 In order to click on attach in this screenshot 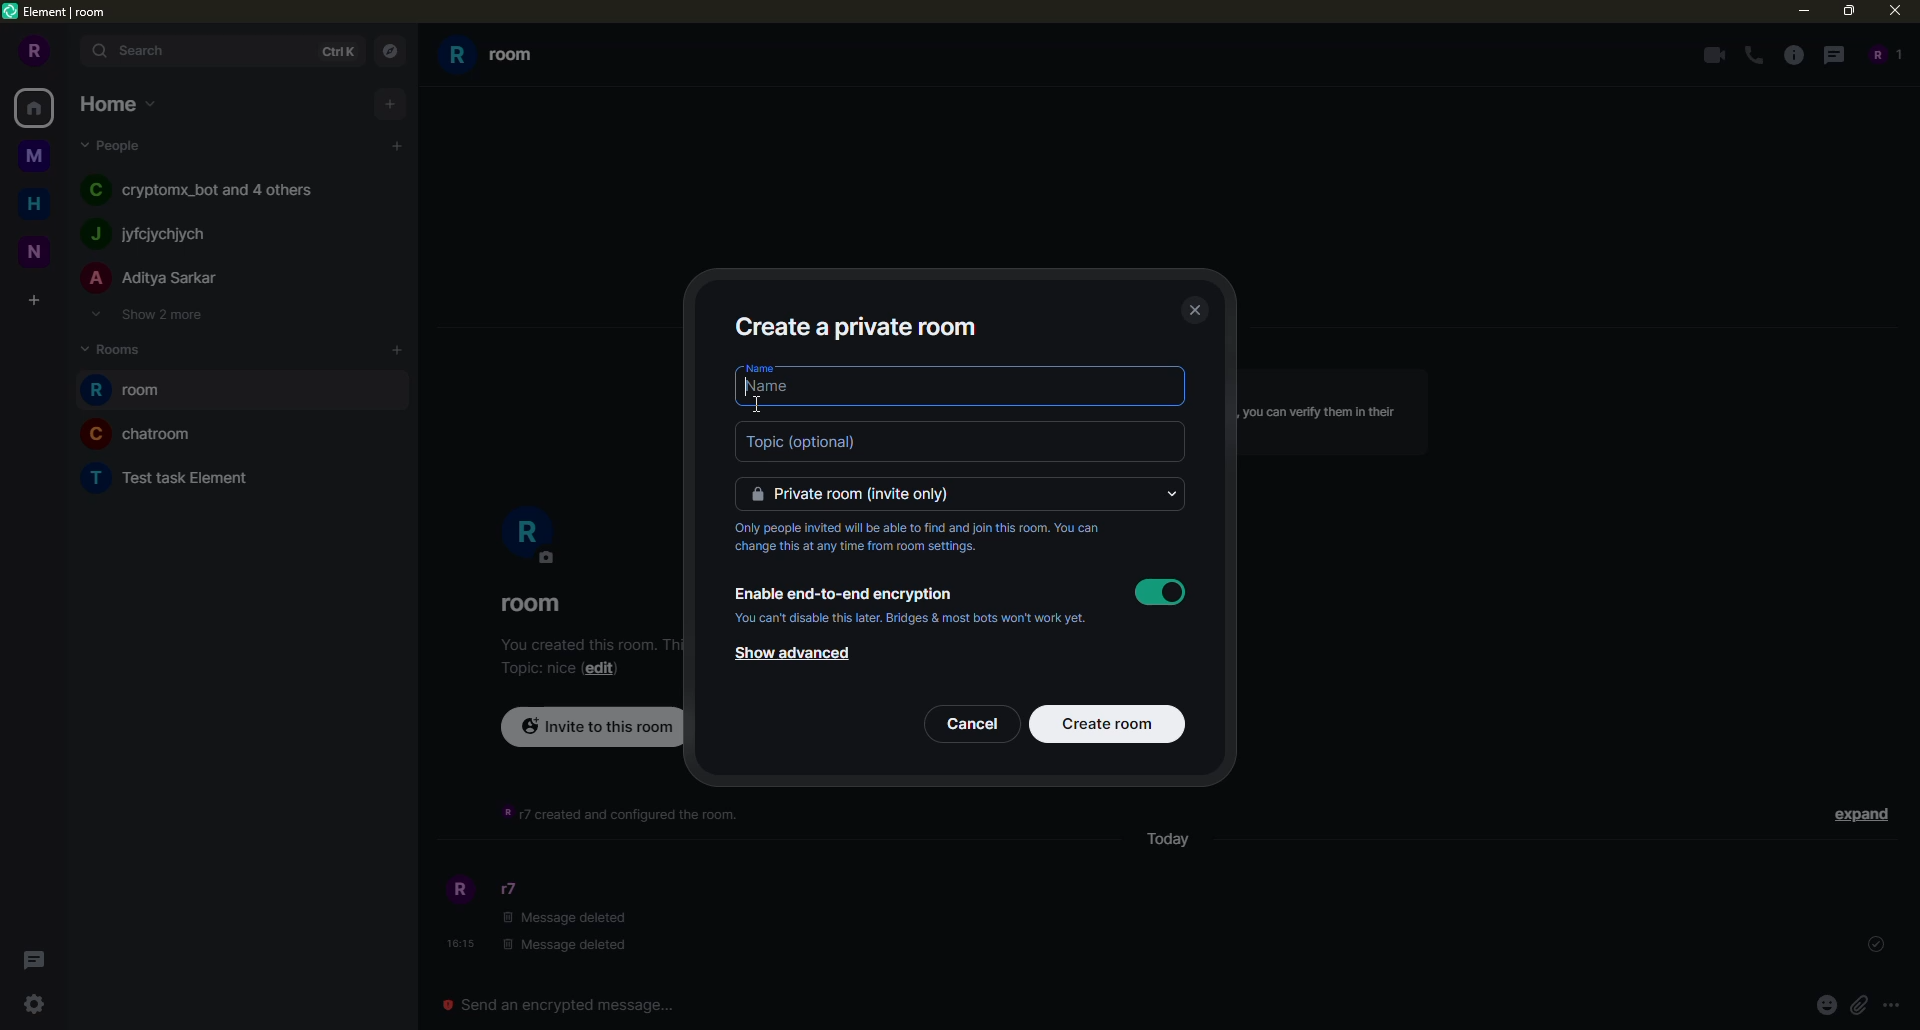, I will do `click(1860, 1005)`.